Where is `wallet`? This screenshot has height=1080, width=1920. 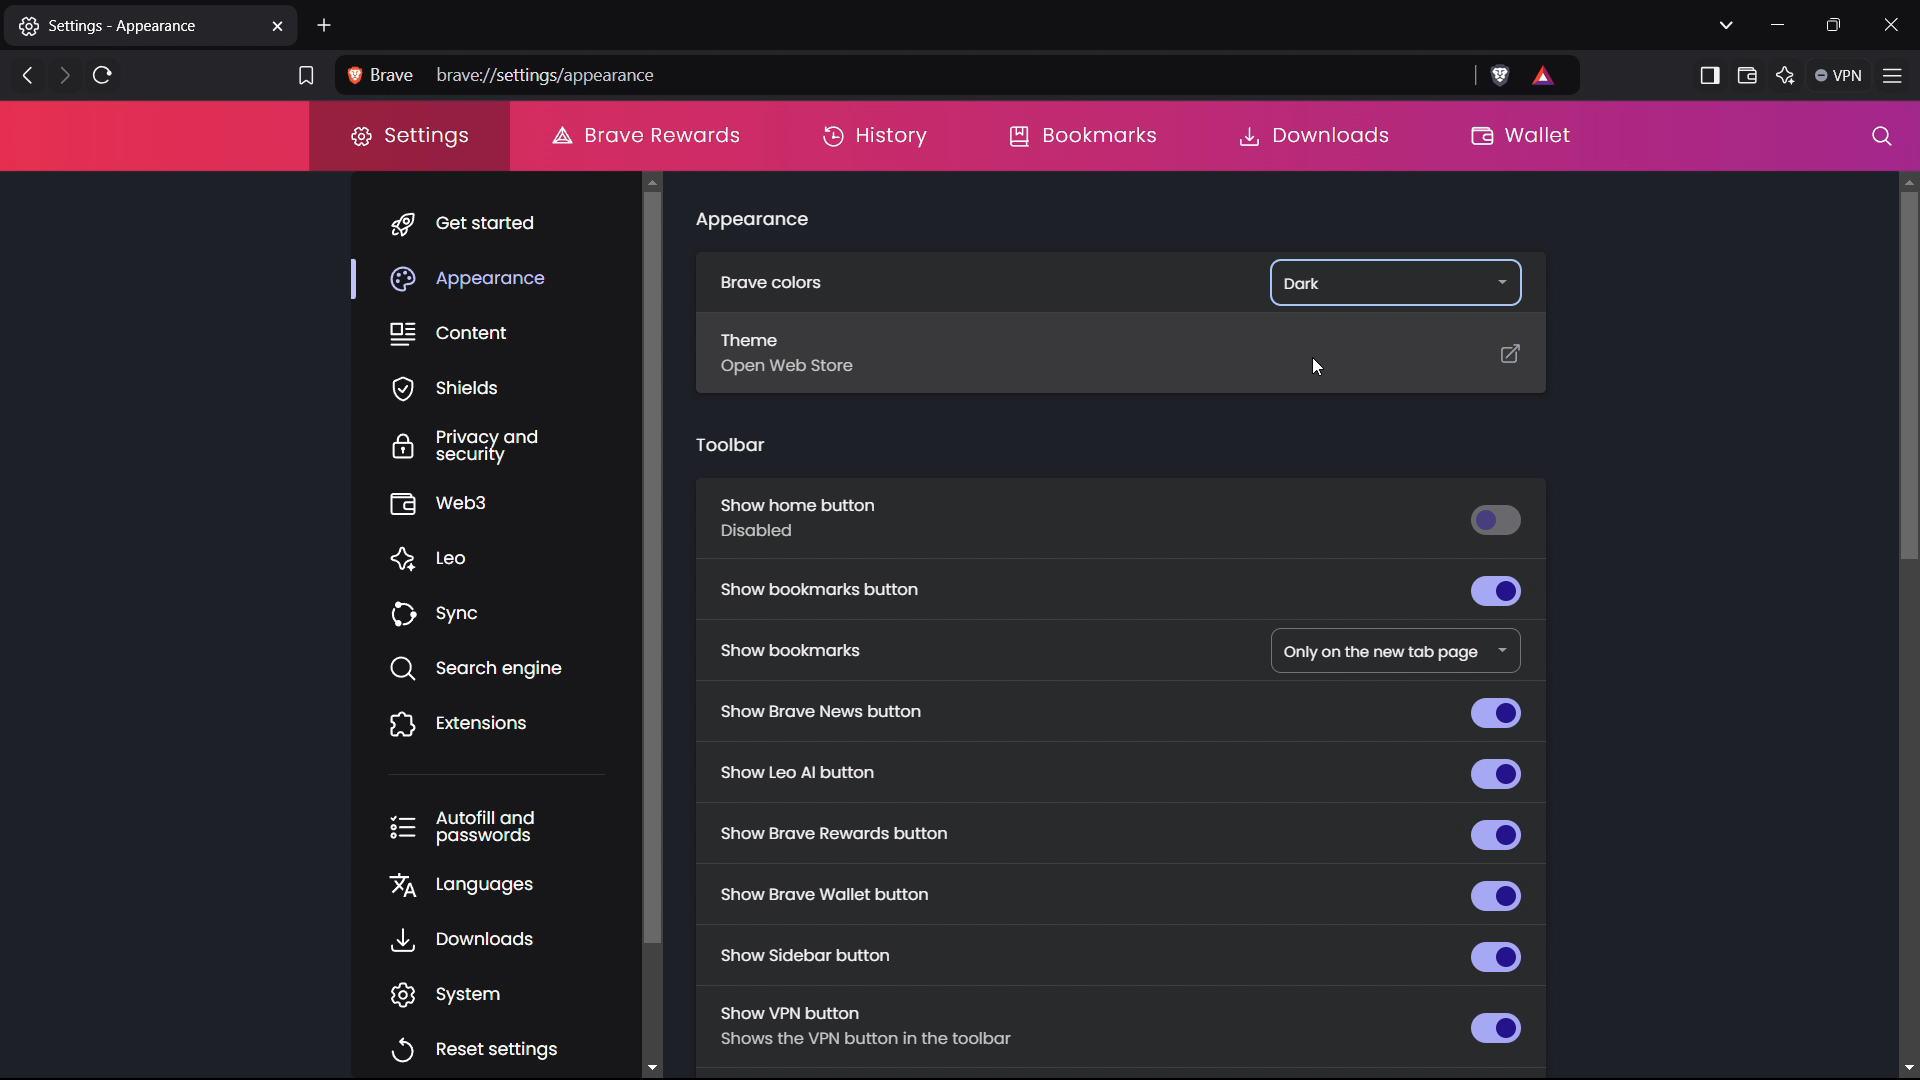
wallet is located at coordinates (1518, 137).